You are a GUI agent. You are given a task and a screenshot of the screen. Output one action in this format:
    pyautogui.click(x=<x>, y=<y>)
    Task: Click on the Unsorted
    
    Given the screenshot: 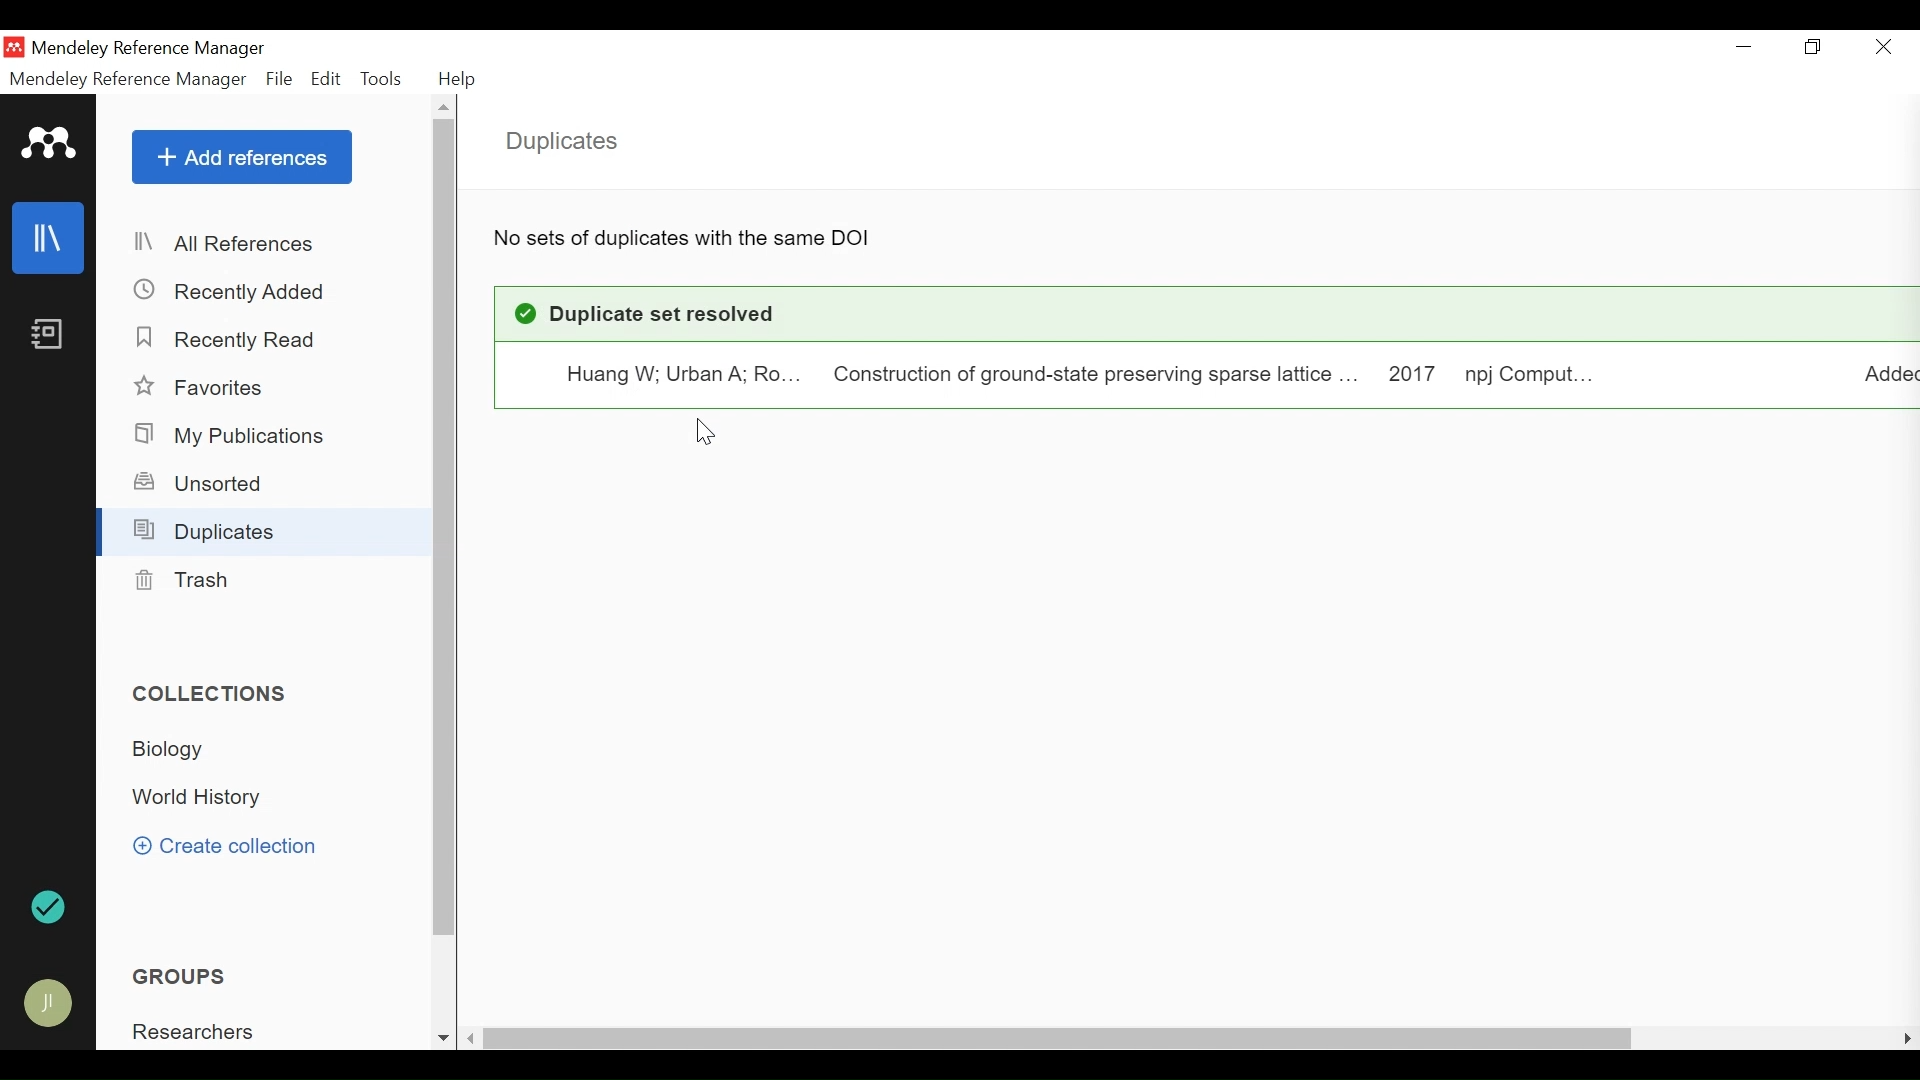 What is the action you would take?
    pyautogui.click(x=199, y=483)
    